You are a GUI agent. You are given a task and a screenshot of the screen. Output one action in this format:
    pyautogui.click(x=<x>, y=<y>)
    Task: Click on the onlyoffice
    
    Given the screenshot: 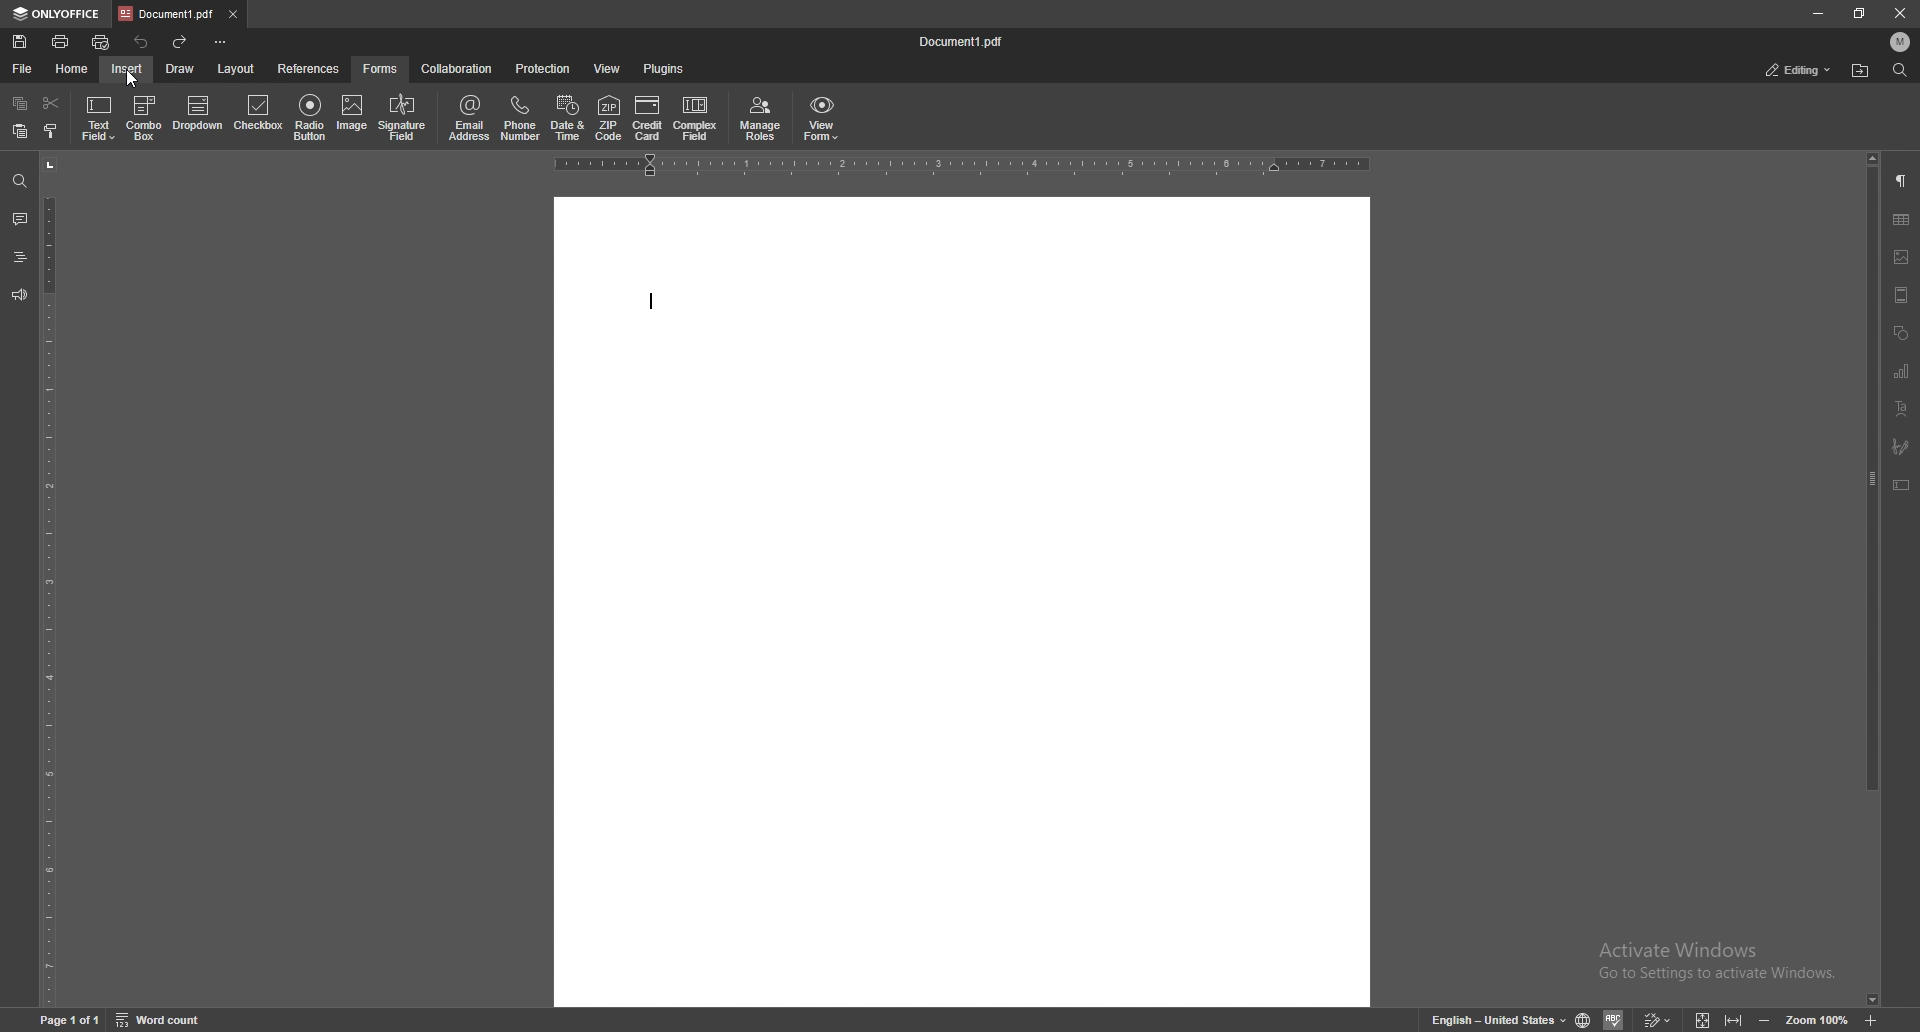 What is the action you would take?
    pyautogui.click(x=59, y=14)
    